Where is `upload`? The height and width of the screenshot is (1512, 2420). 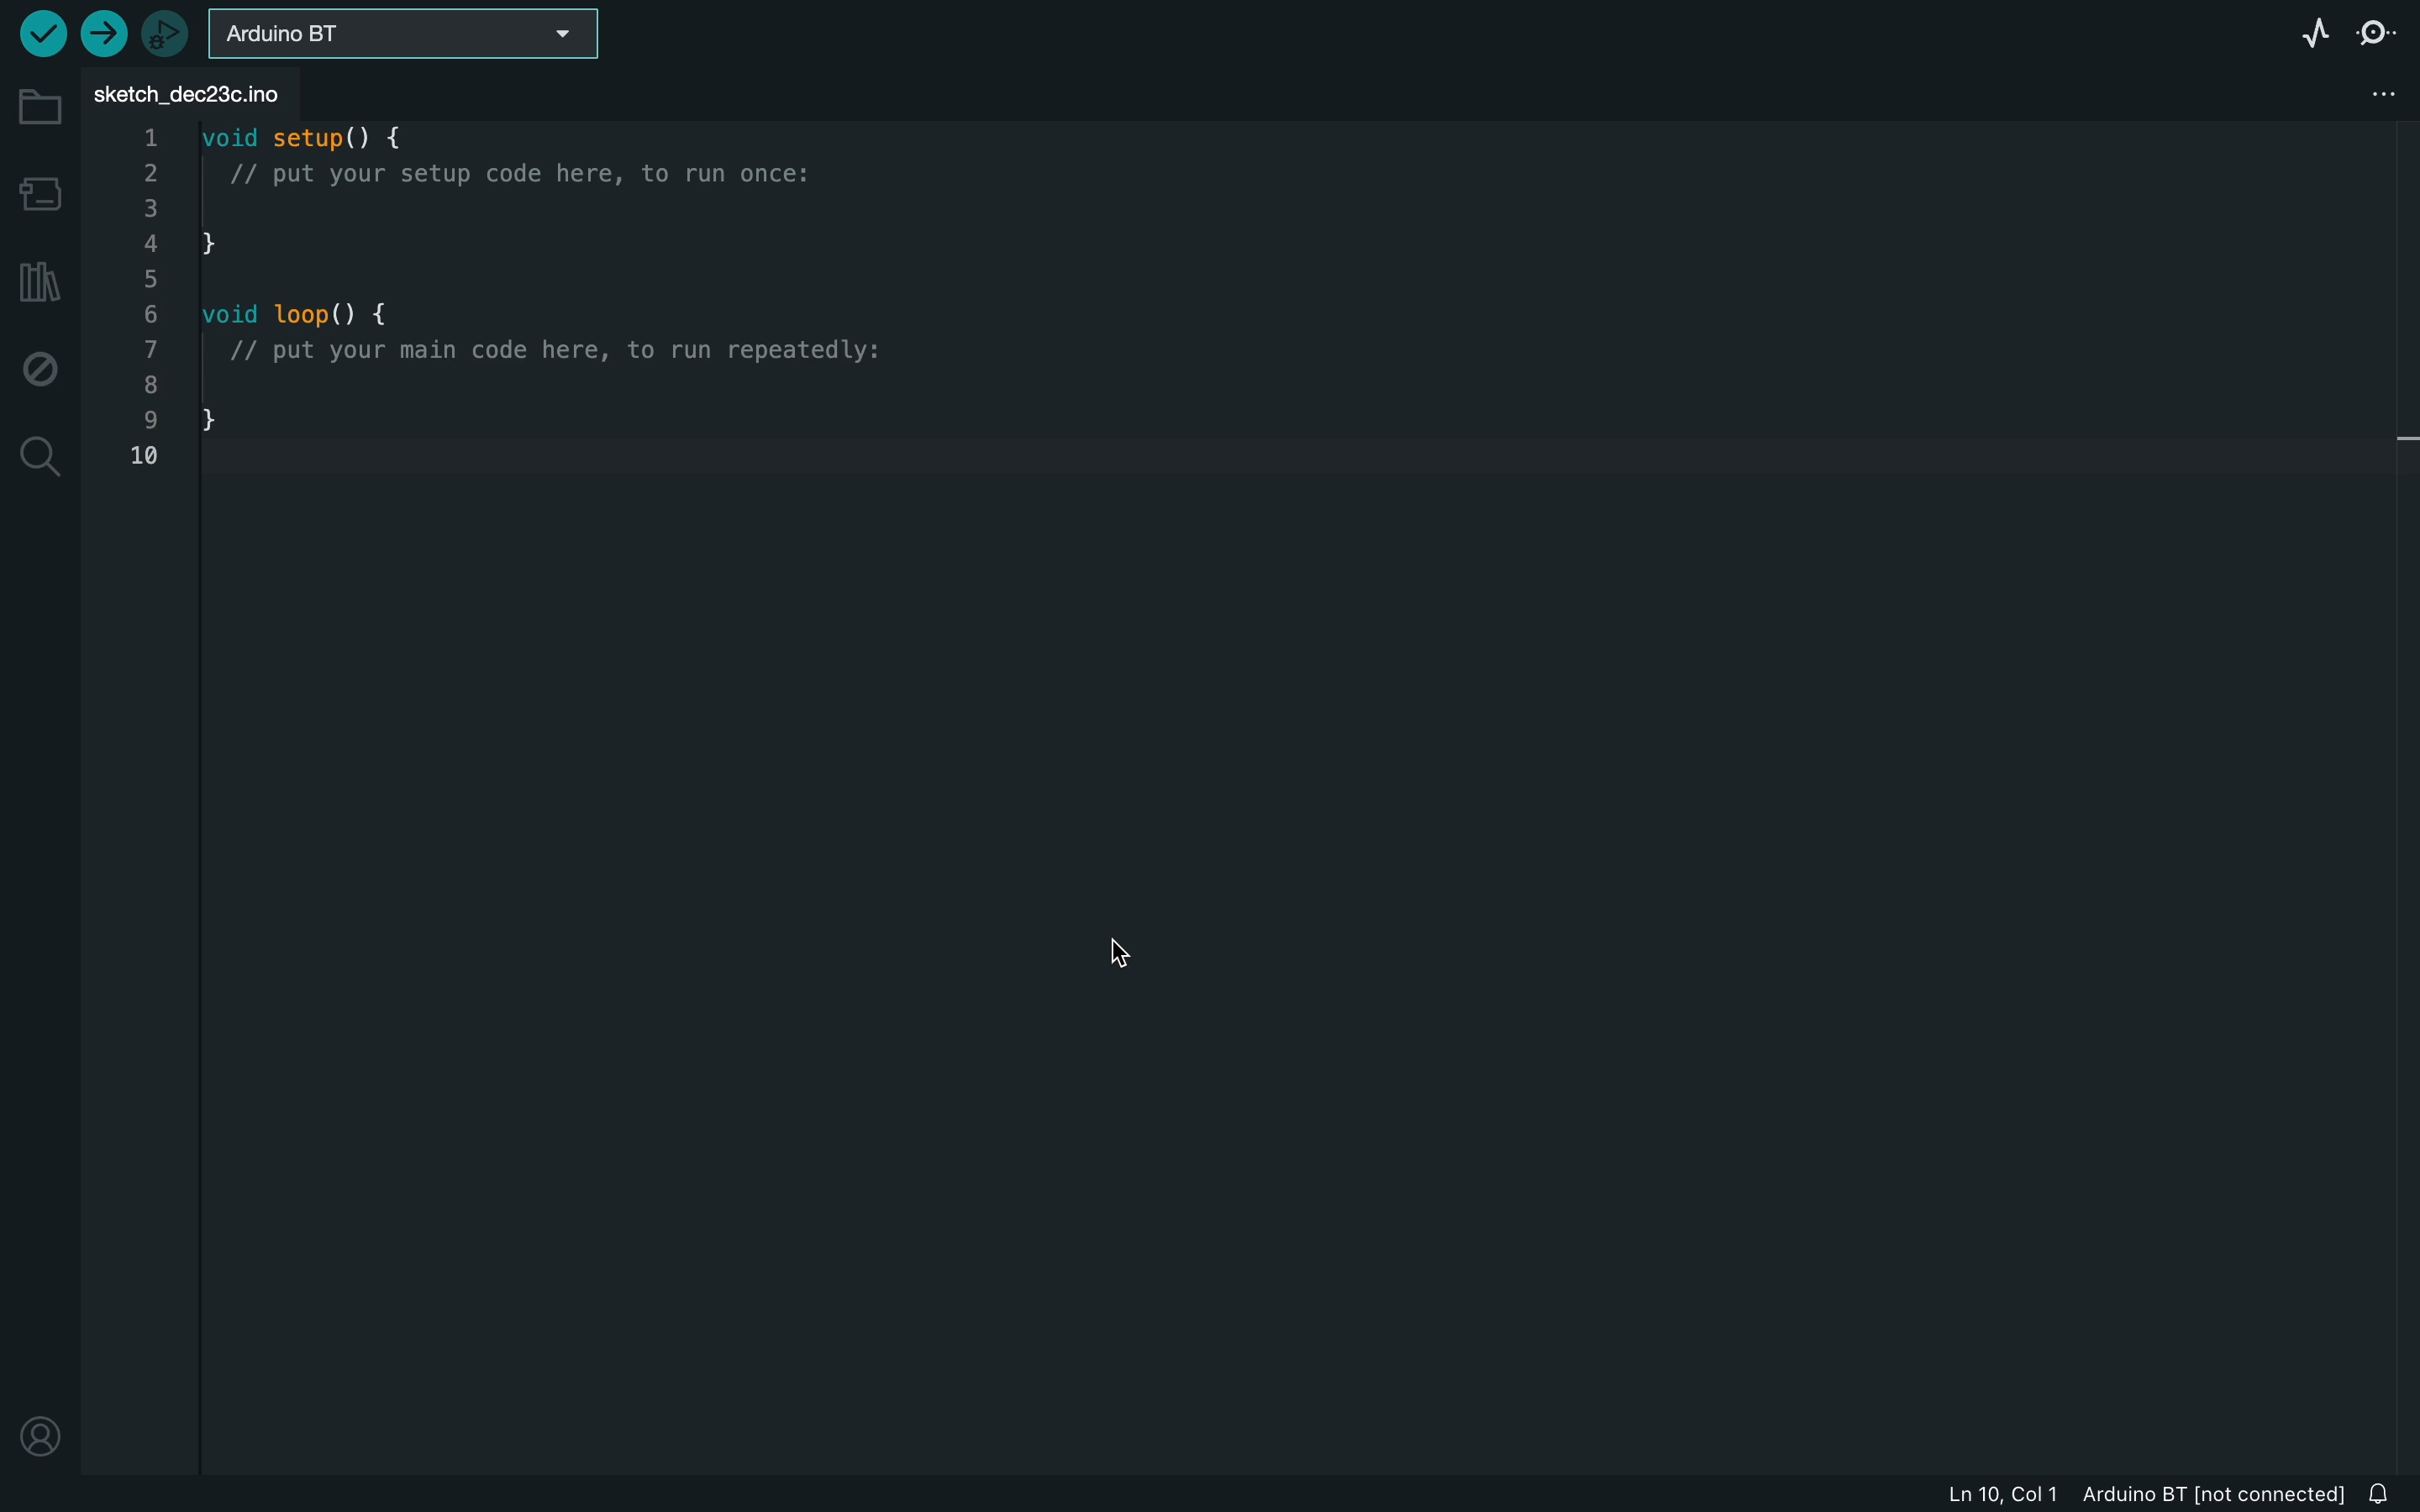 upload is located at coordinates (102, 32).